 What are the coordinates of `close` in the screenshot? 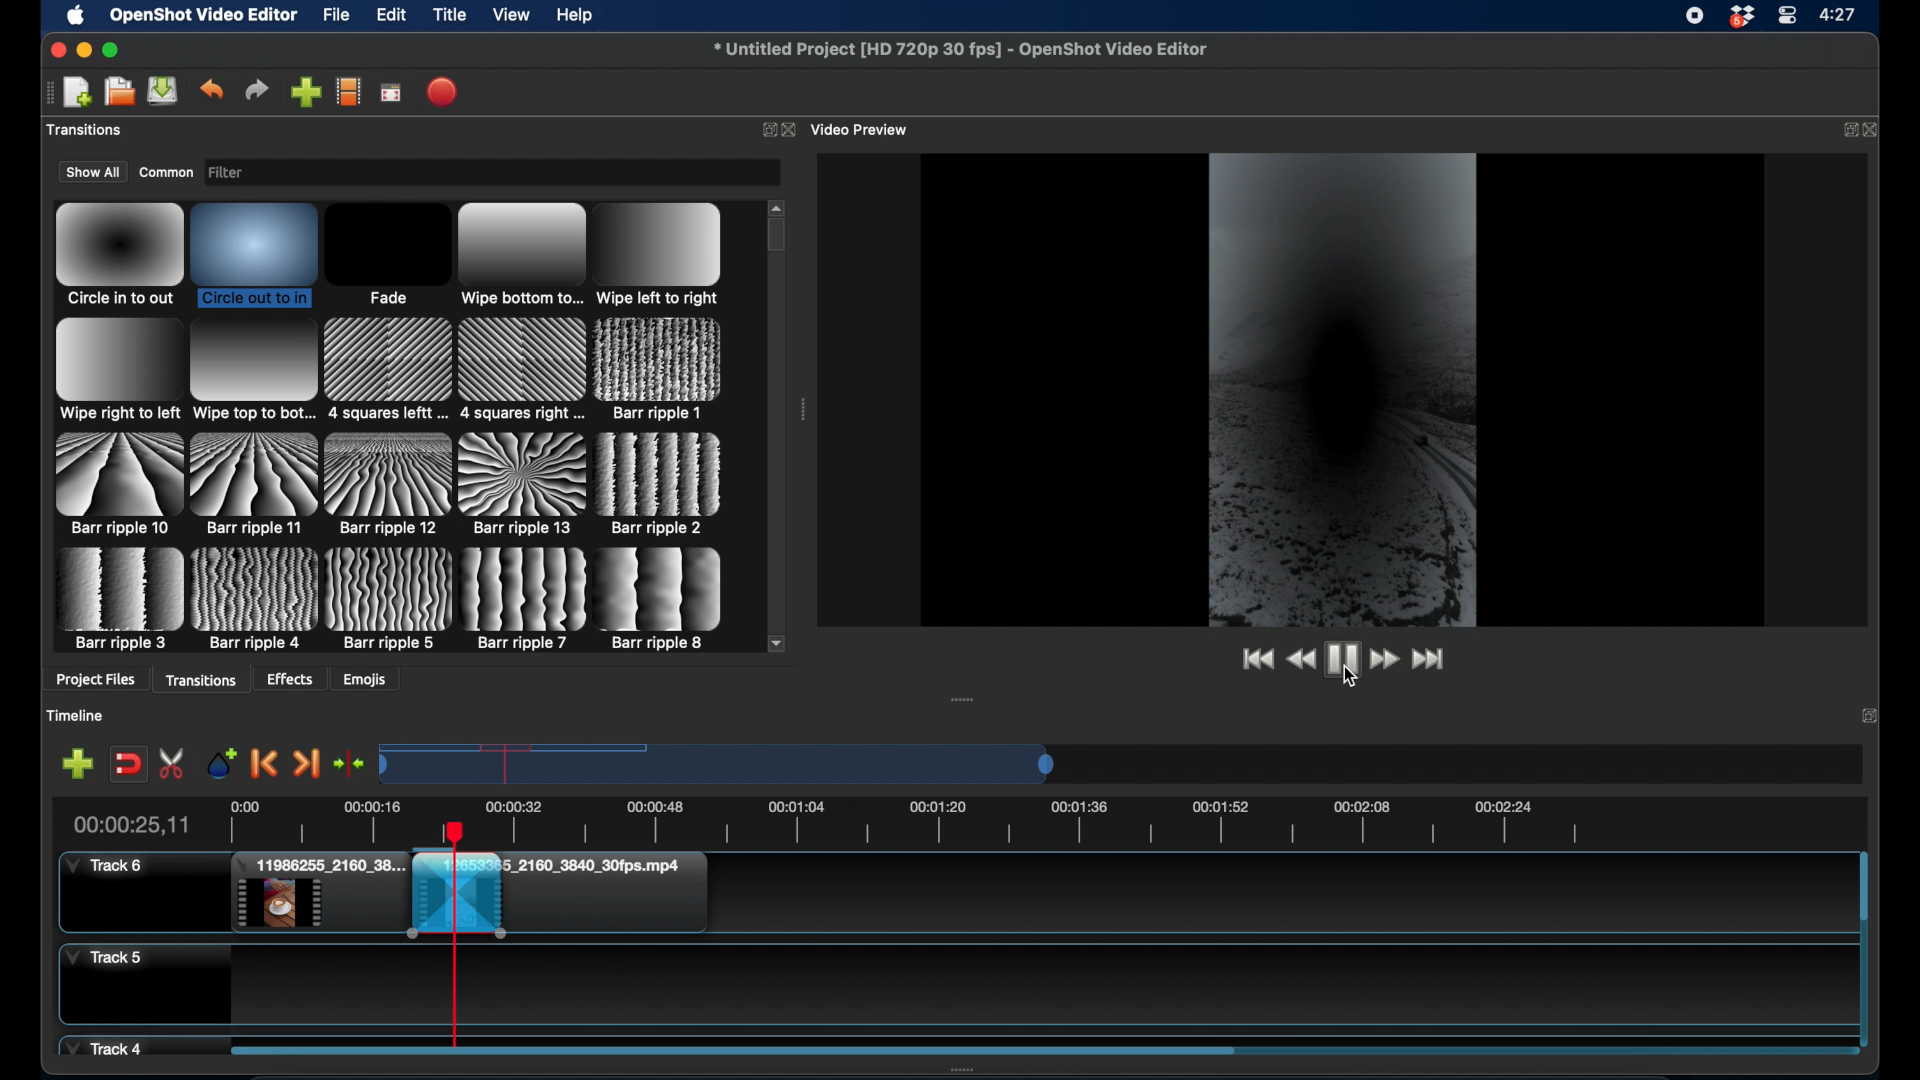 It's located at (1875, 129).